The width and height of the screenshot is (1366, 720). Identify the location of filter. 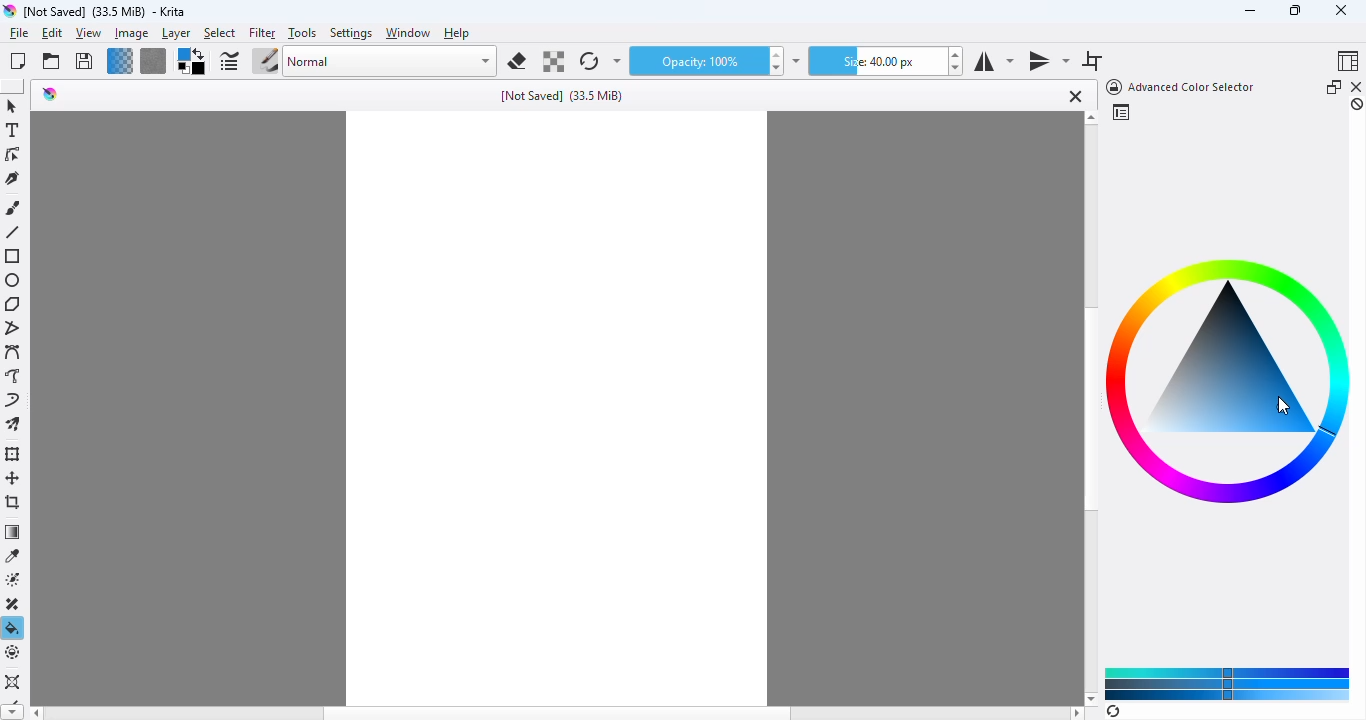
(262, 34).